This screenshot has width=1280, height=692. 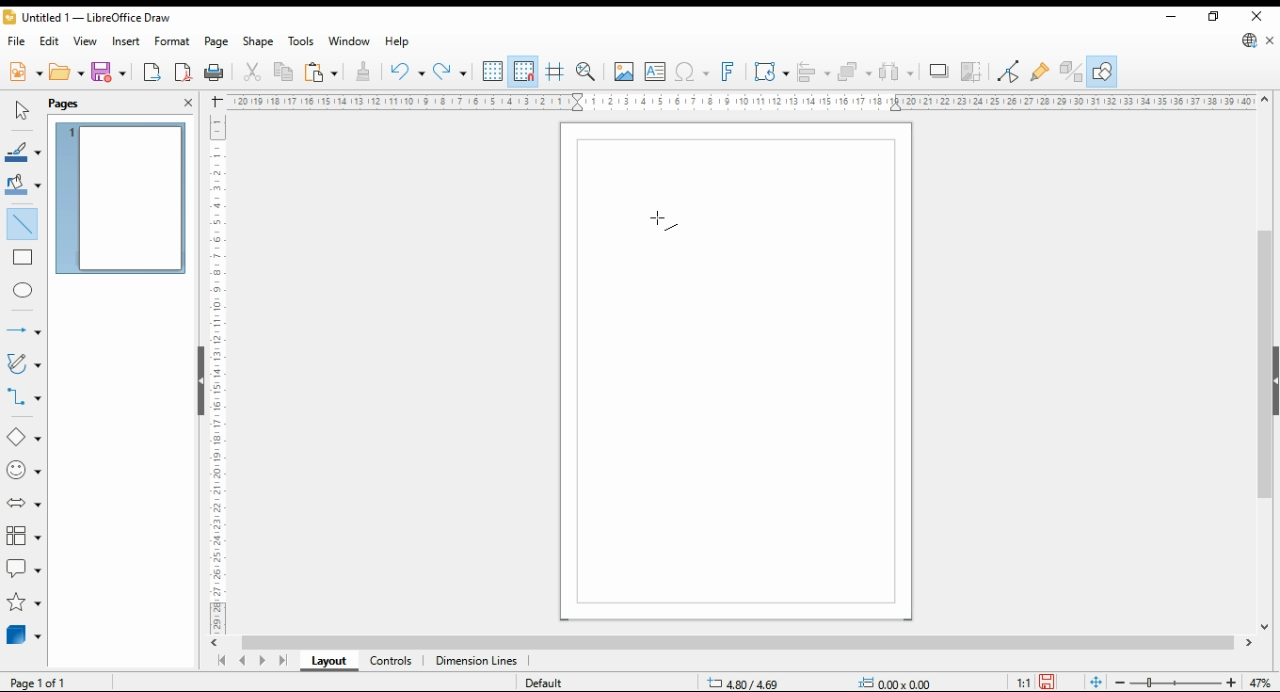 What do you see at coordinates (152, 74) in the screenshot?
I see `export` at bounding box center [152, 74].